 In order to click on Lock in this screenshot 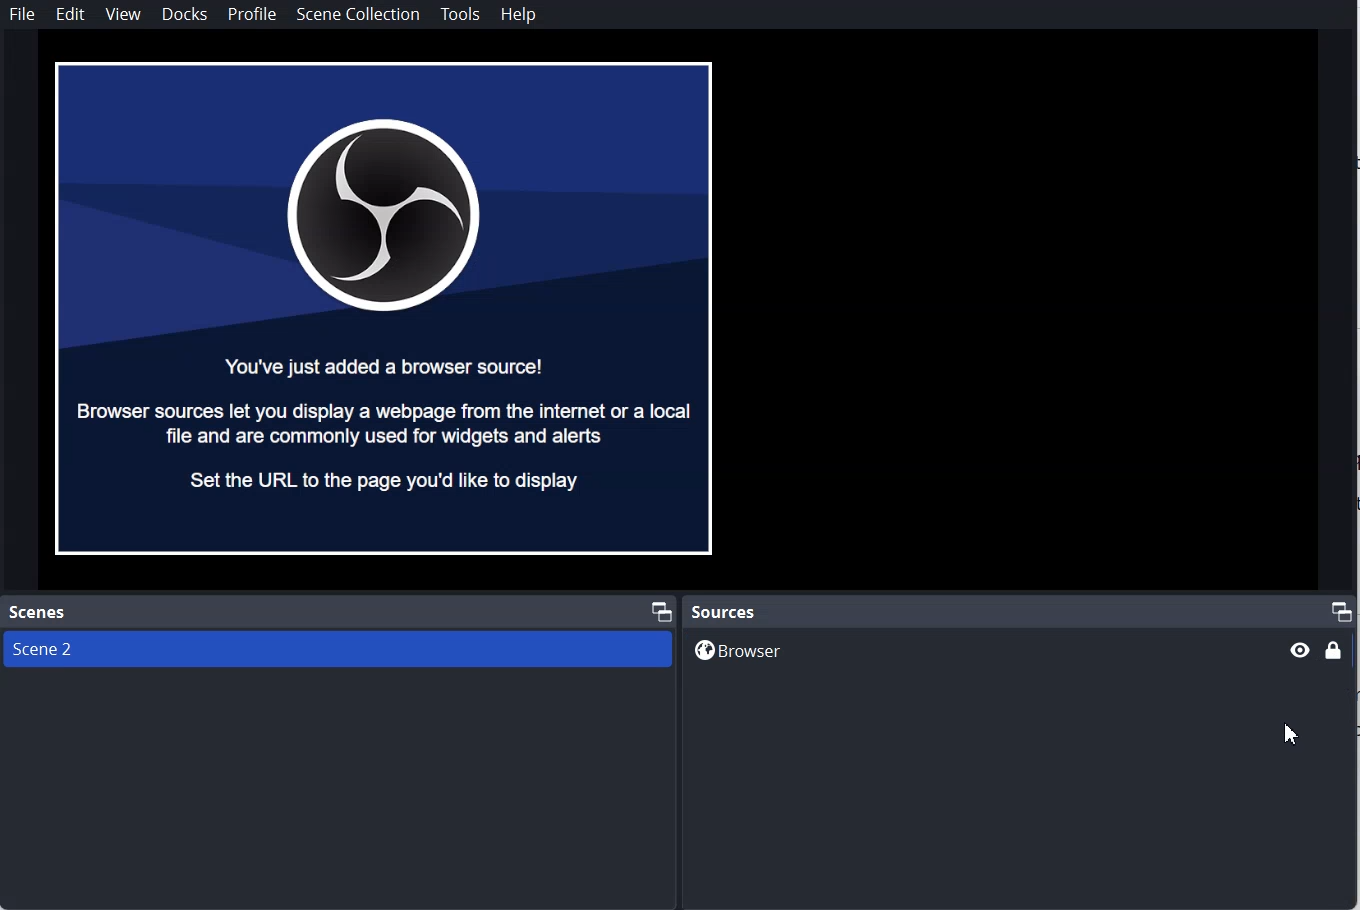, I will do `click(1334, 653)`.